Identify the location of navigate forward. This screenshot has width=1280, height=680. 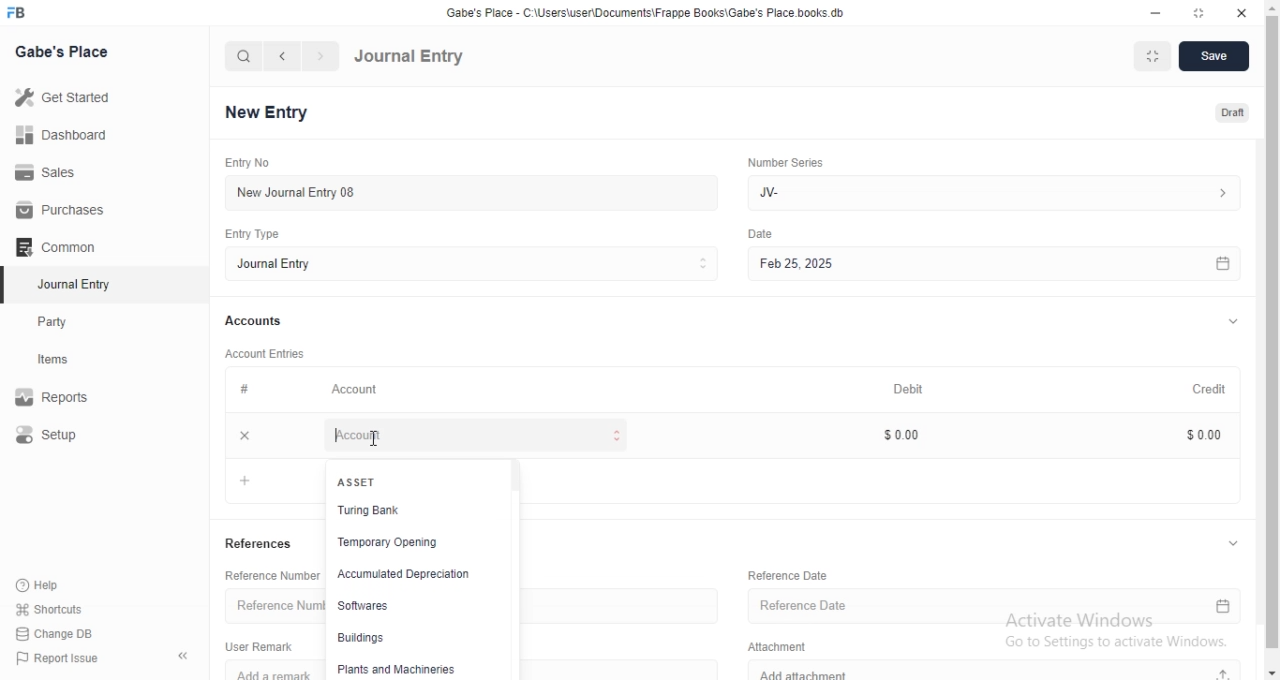
(321, 56).